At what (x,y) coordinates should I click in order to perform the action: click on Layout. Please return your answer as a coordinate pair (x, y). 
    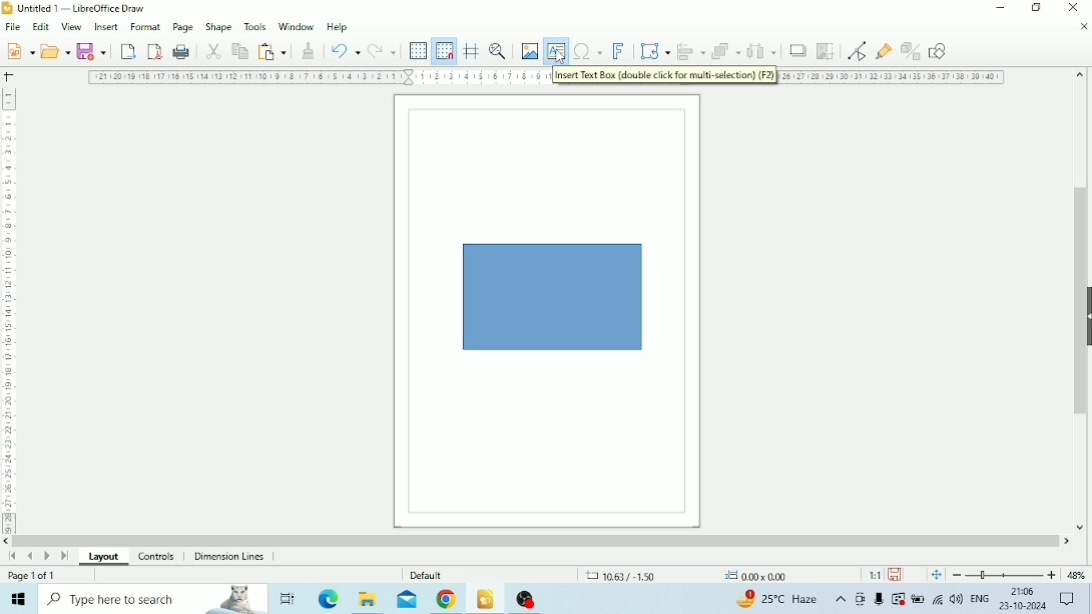
    Looking at the image, I should click on (104, 558).